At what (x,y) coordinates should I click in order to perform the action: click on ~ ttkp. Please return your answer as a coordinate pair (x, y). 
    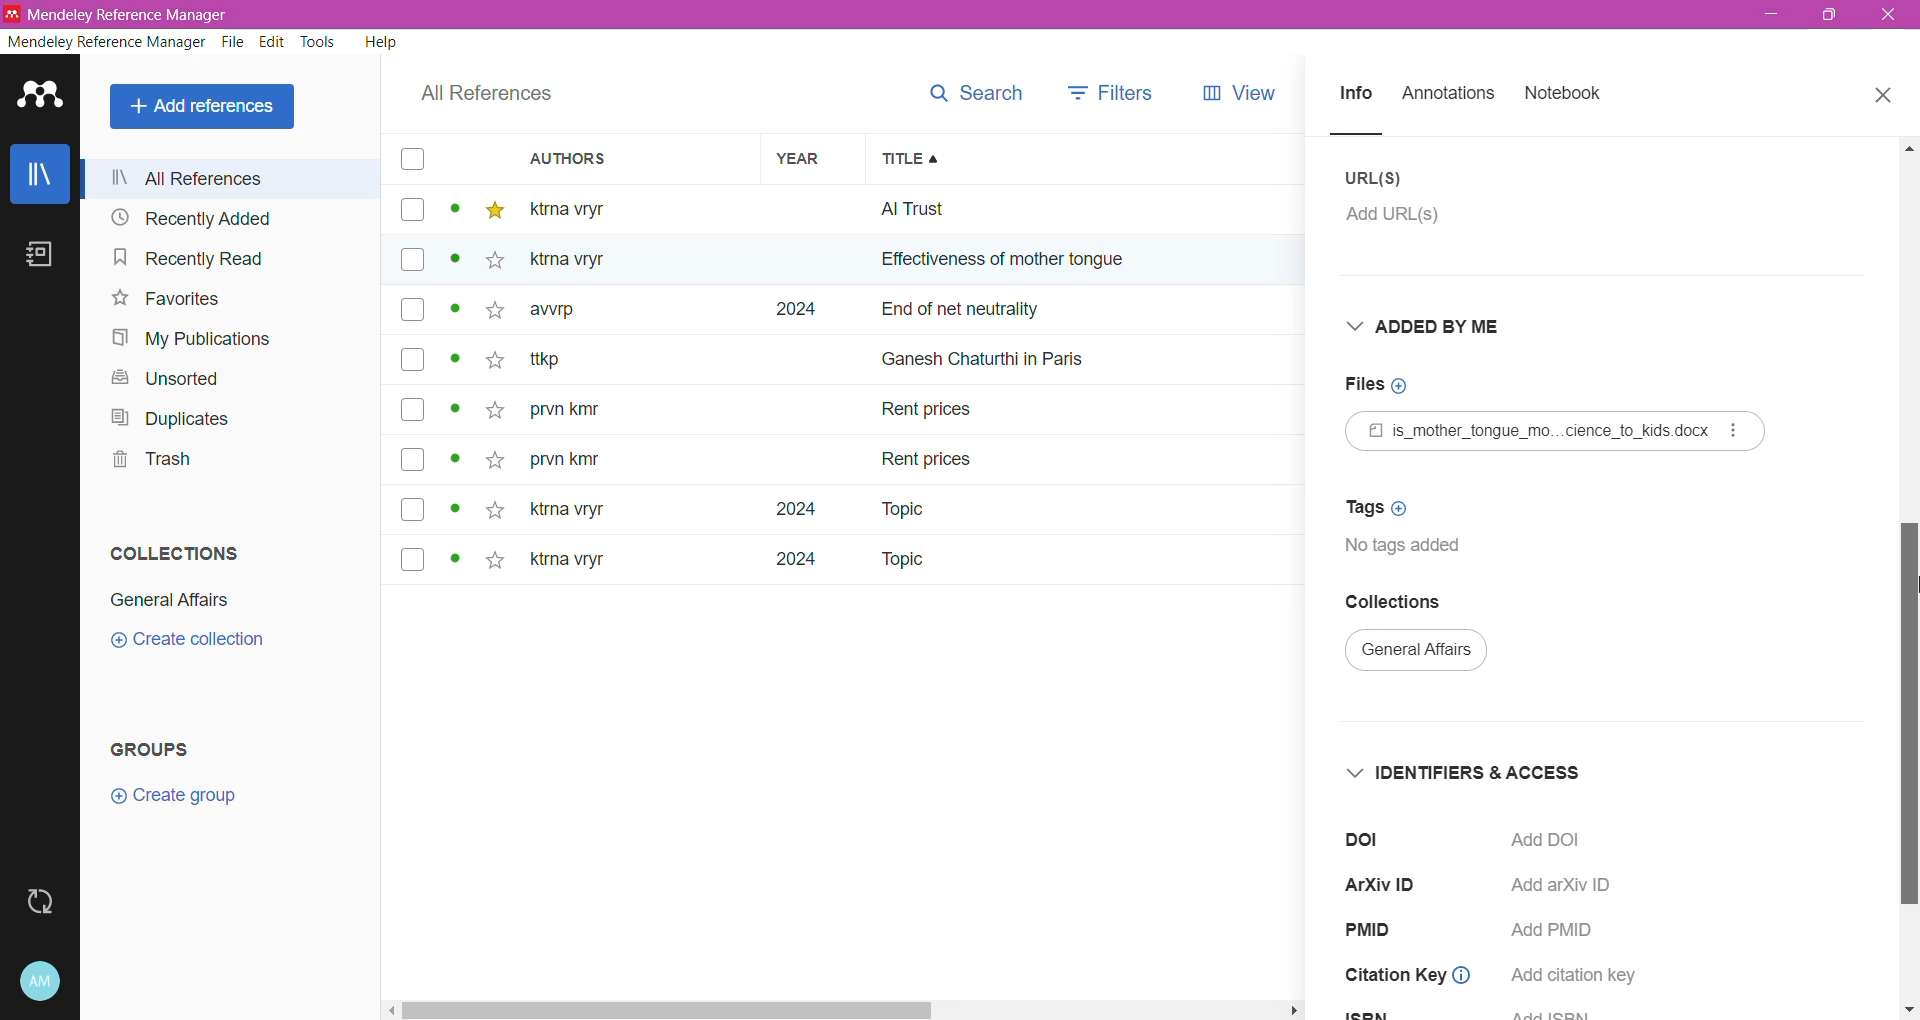
    Looking at the image, I should click on (578, 360).